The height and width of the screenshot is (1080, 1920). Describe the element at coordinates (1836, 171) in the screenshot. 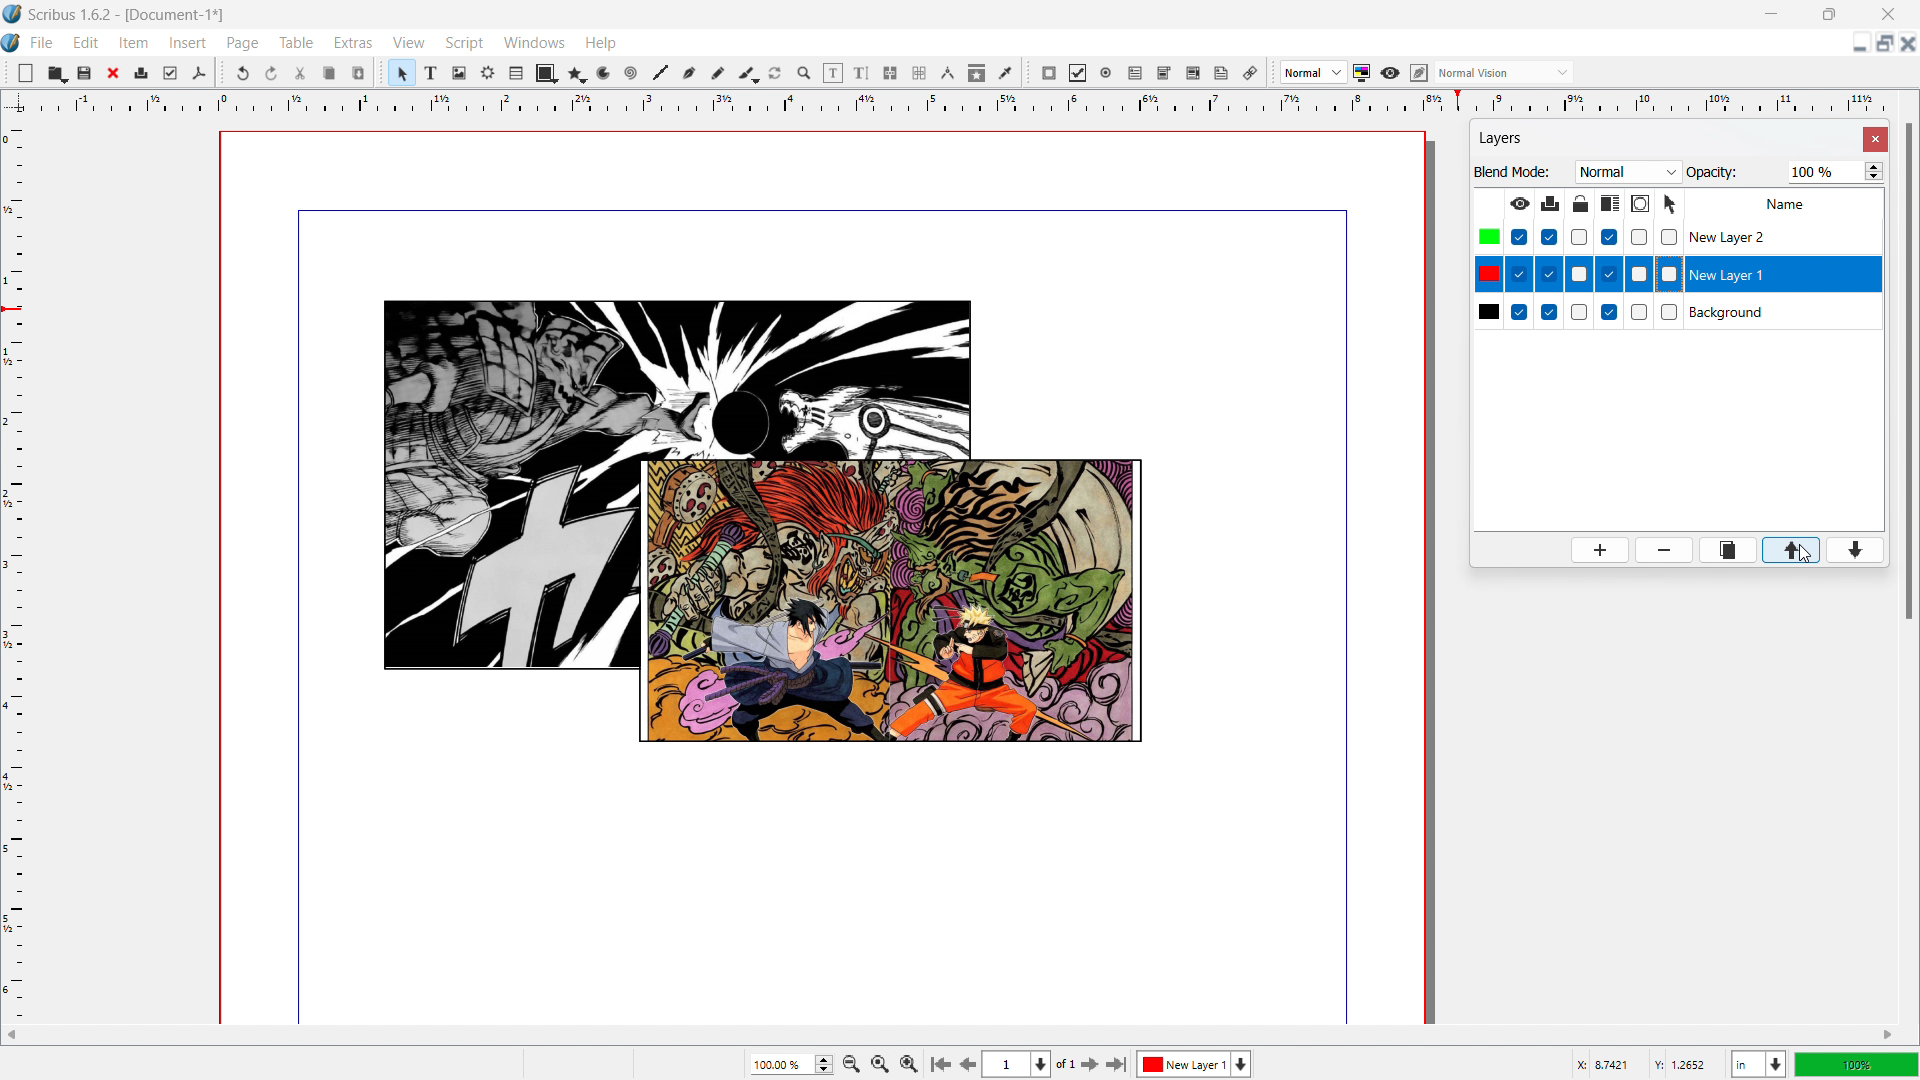

I see `opacity` at that location.